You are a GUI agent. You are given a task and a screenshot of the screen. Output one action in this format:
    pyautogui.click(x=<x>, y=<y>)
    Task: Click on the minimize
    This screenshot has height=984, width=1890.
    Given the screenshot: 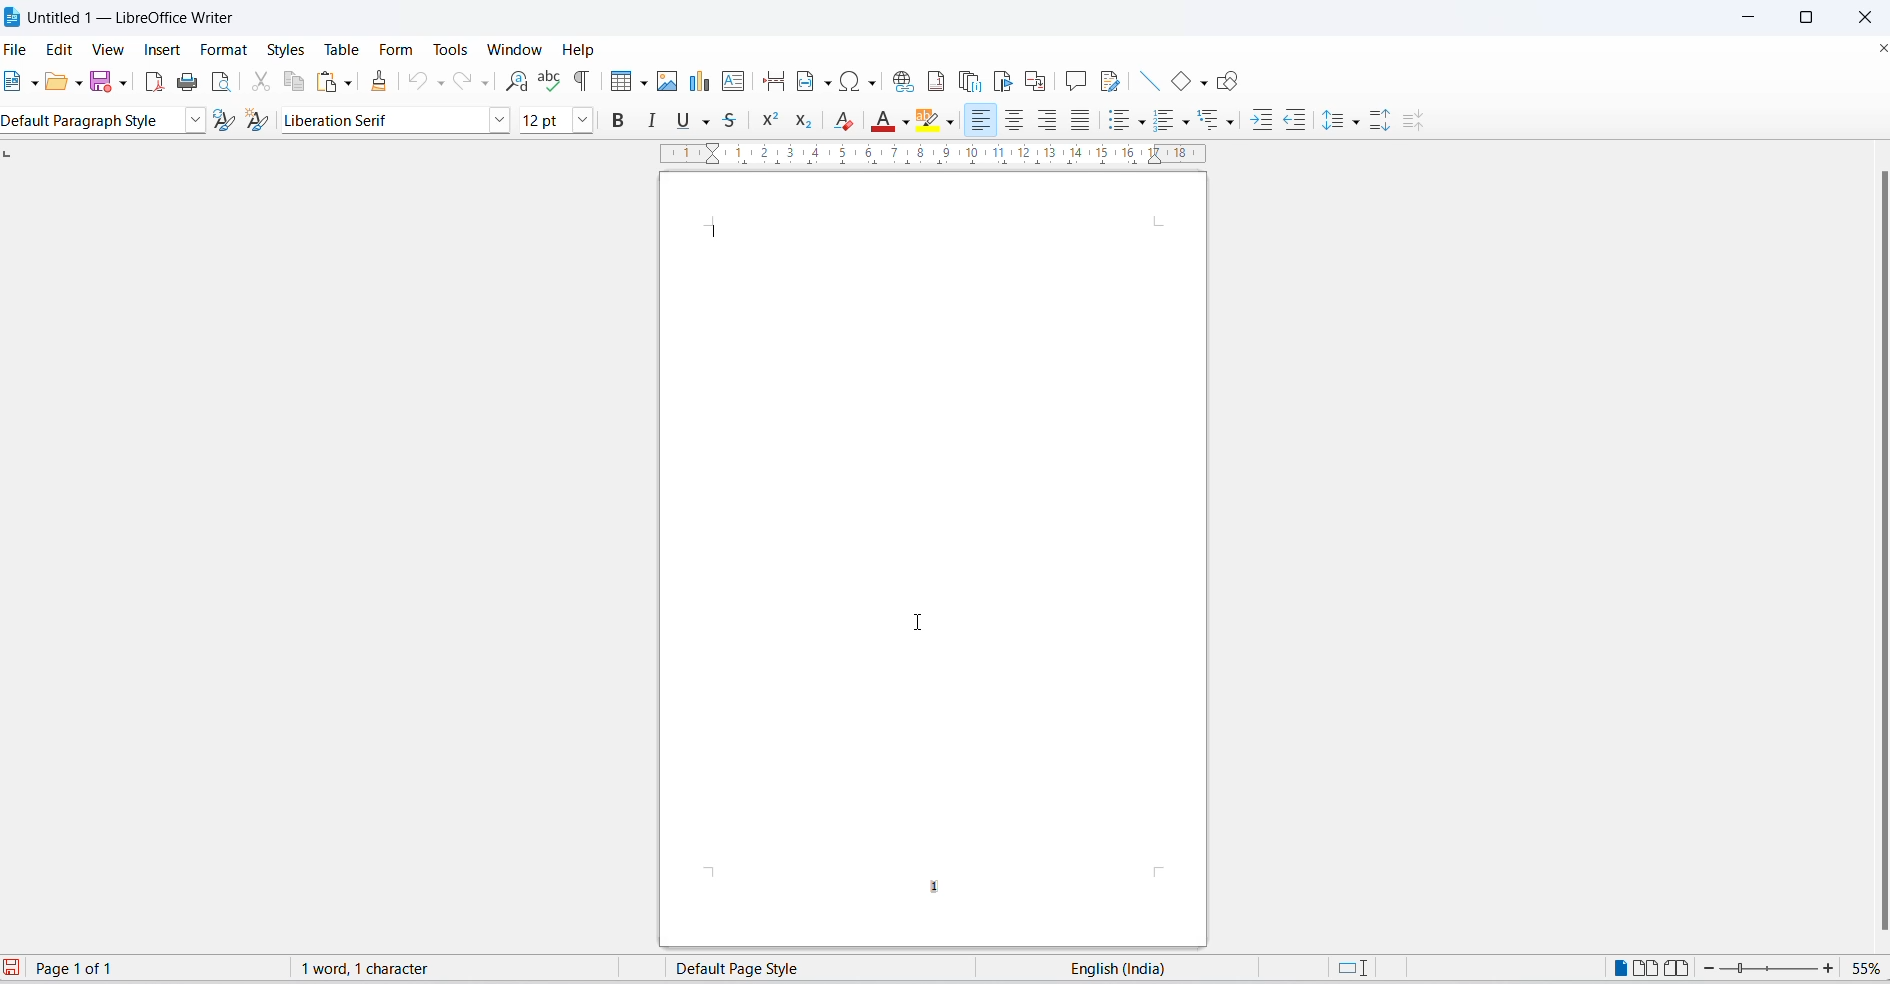 What is the action you would take?
    pyautogui.click(x=1755, y=18)
    